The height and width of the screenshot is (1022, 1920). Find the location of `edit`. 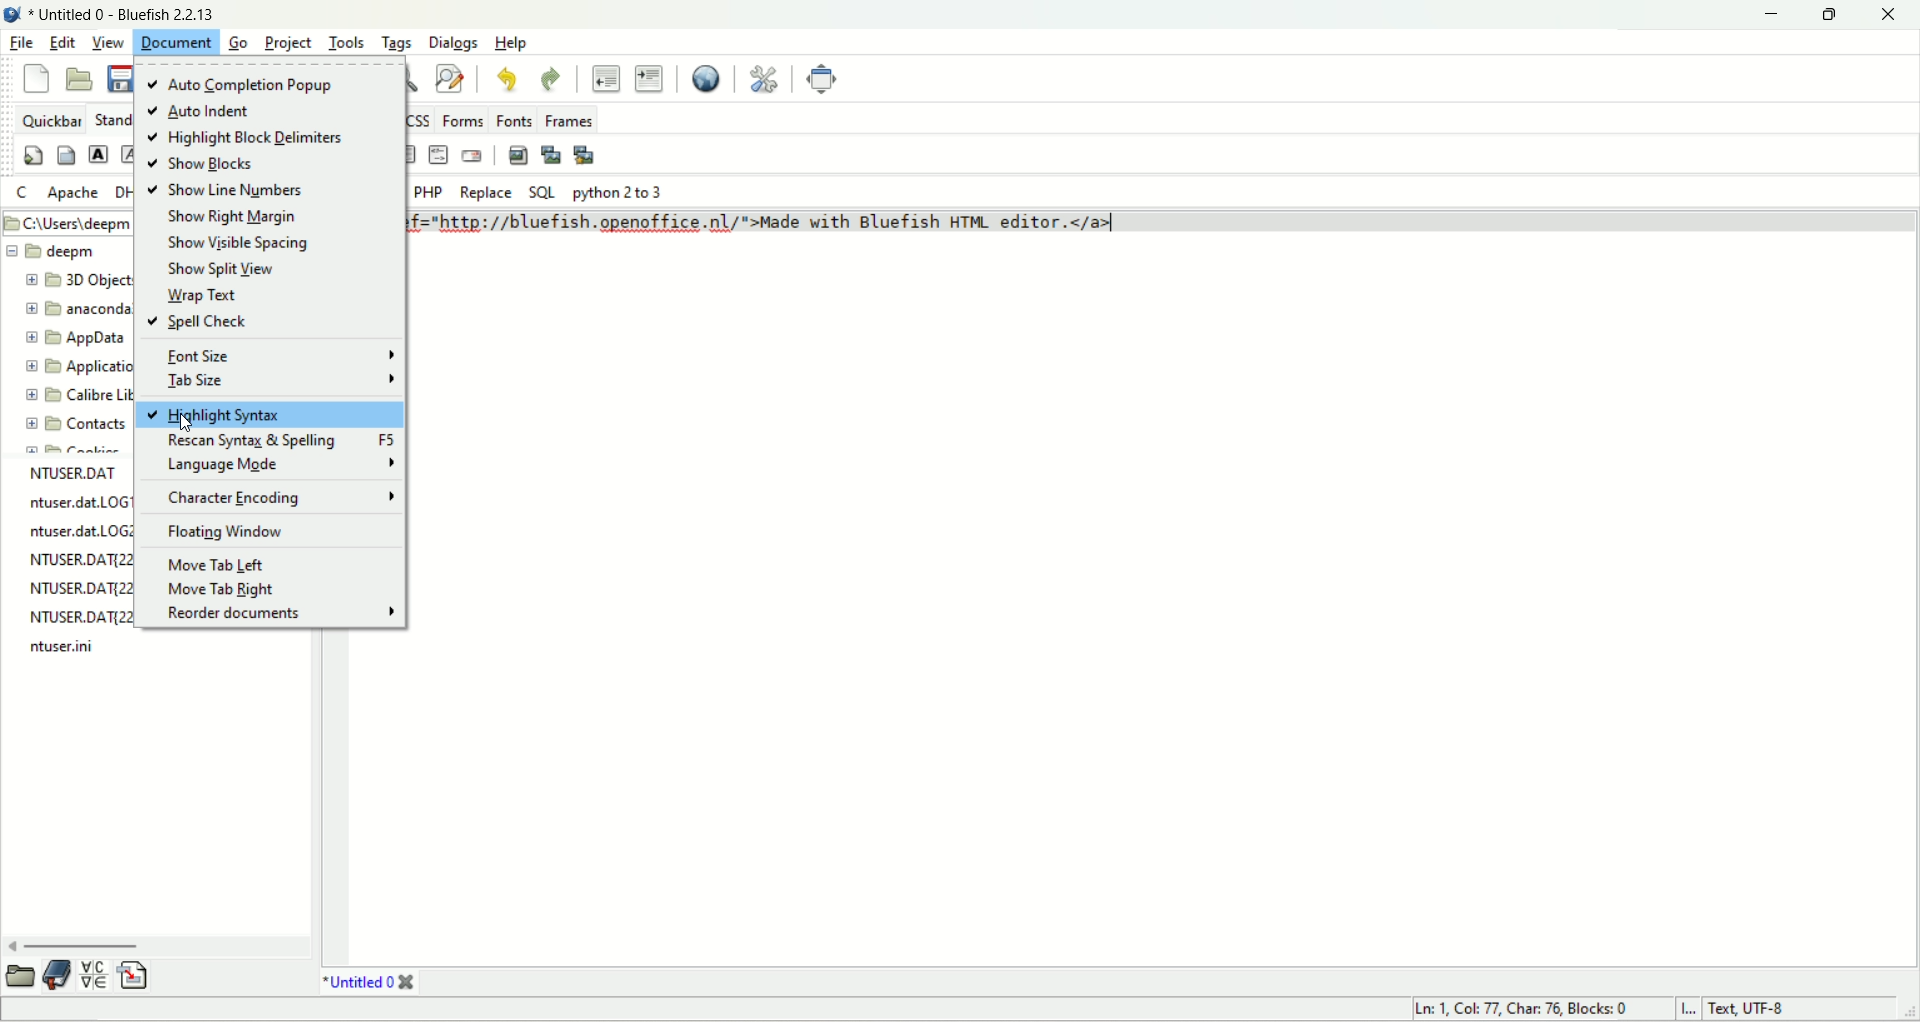

edit is located at coordinates (65, 42).